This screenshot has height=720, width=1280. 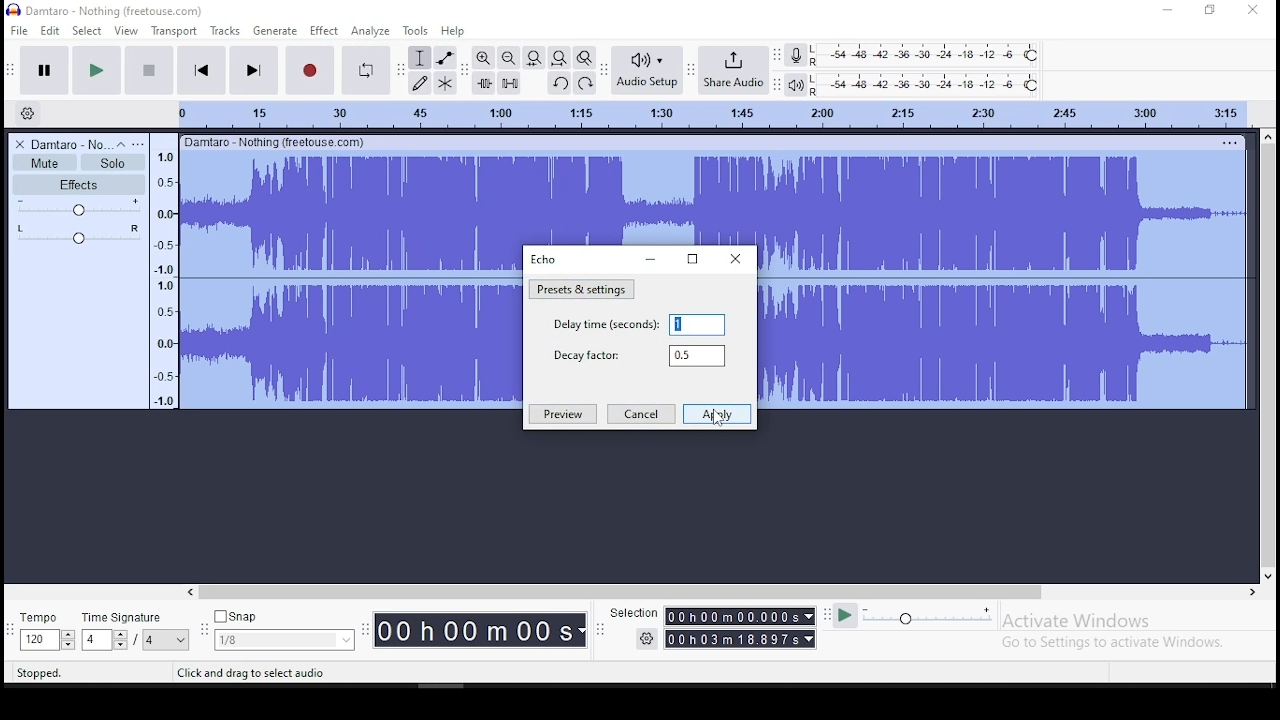 What do you see at coordinates (584, 83) in the screenshot?
I see `redo` at bounding box center [584, 83].